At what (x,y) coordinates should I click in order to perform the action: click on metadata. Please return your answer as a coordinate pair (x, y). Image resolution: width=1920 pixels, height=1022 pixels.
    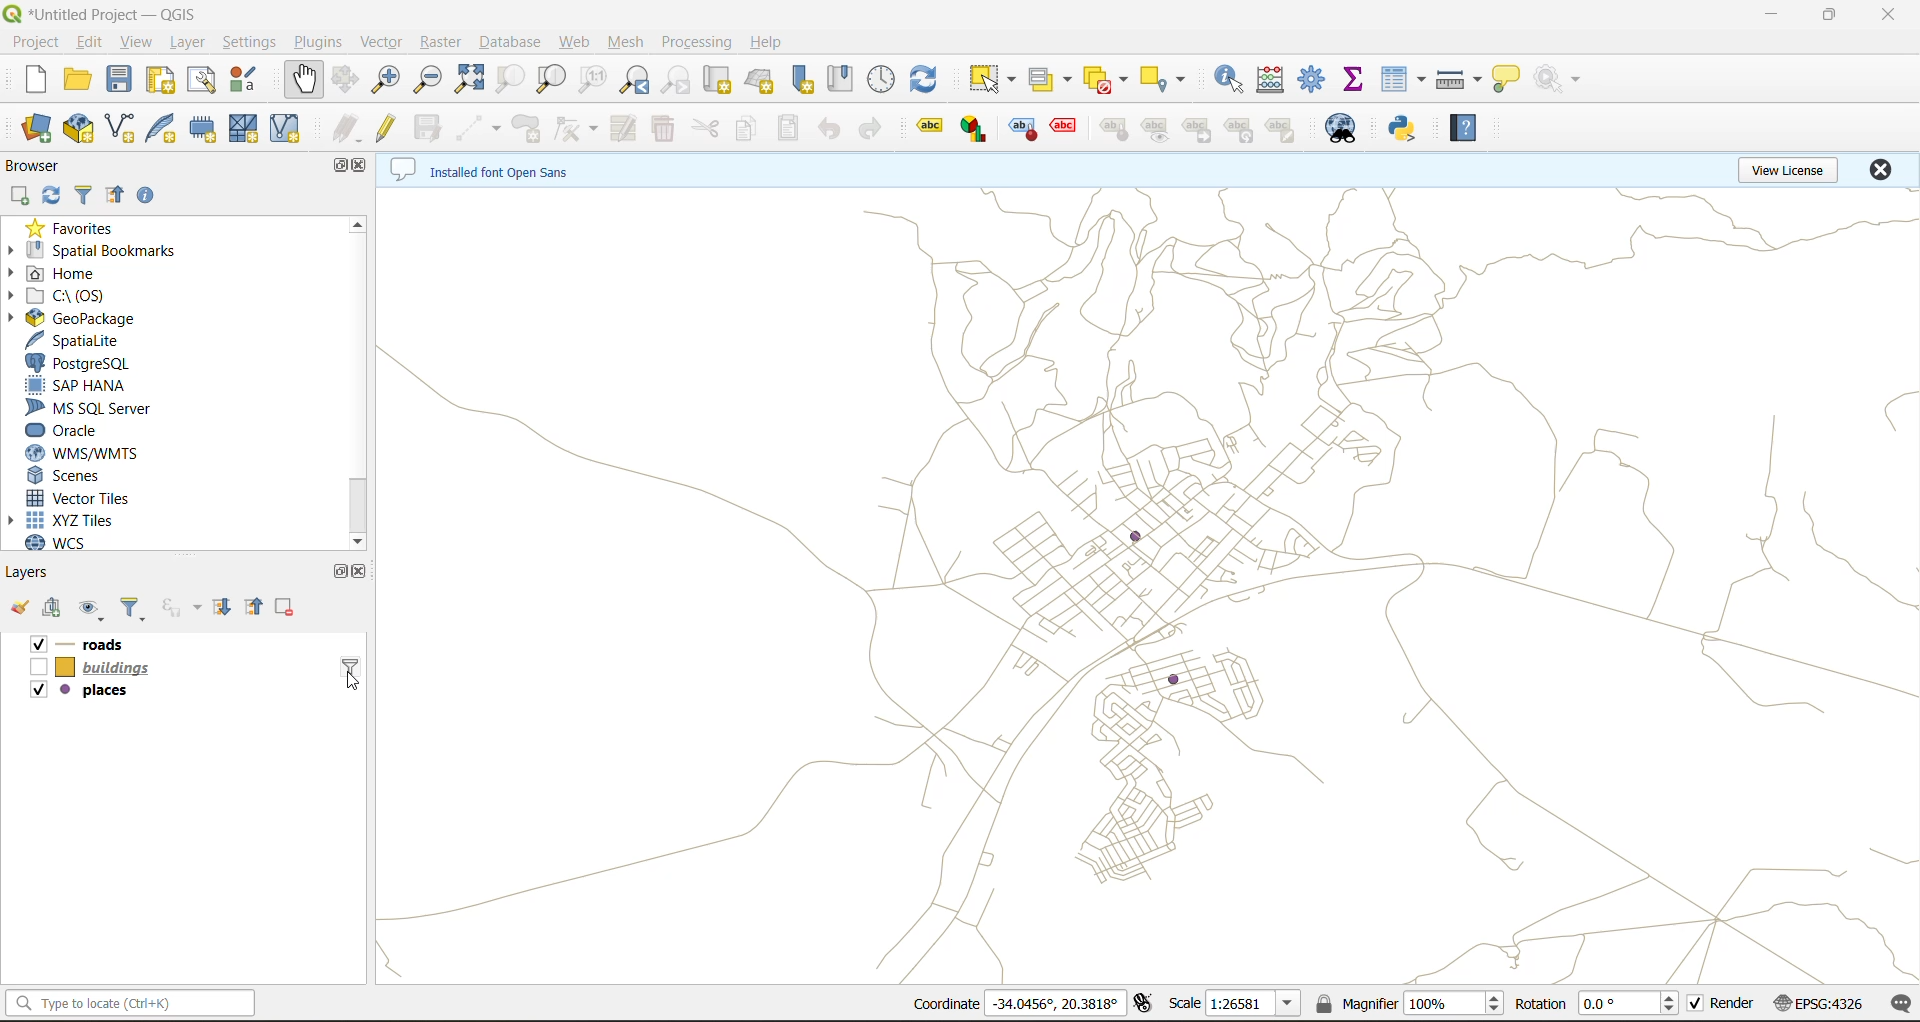
    Looking at the image, I should click on (491, 170).